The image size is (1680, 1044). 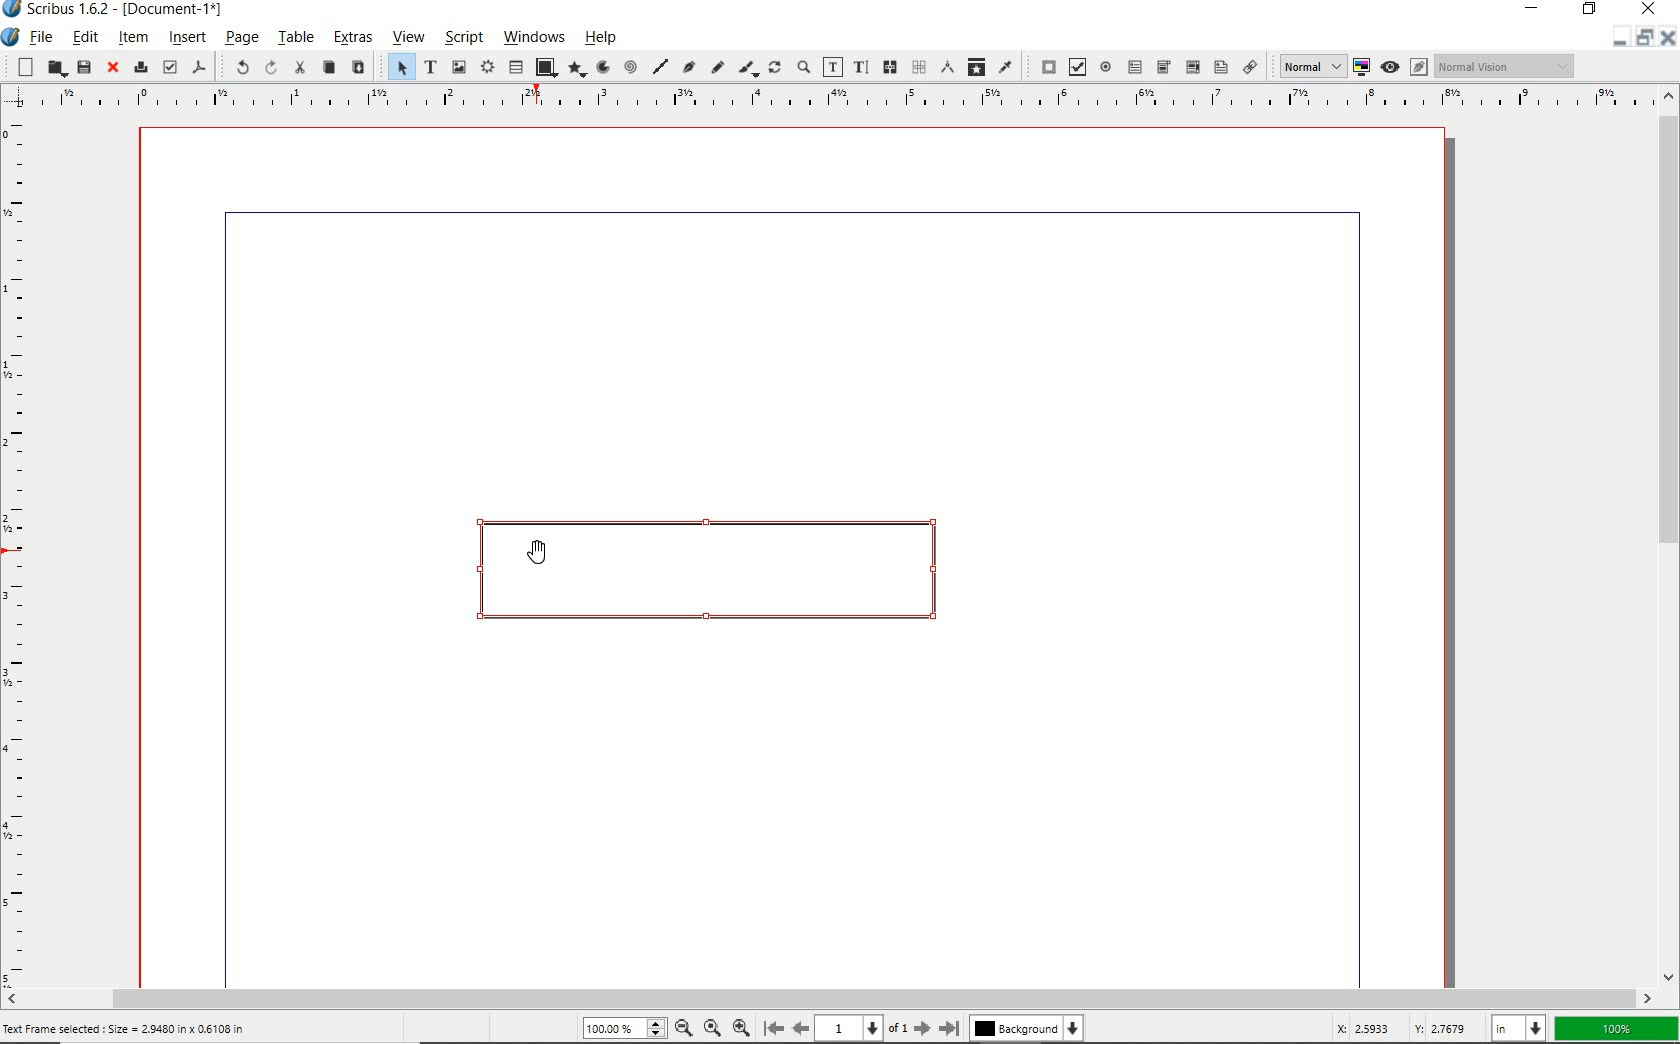 I want to click on item, so click(x=133, y=37).